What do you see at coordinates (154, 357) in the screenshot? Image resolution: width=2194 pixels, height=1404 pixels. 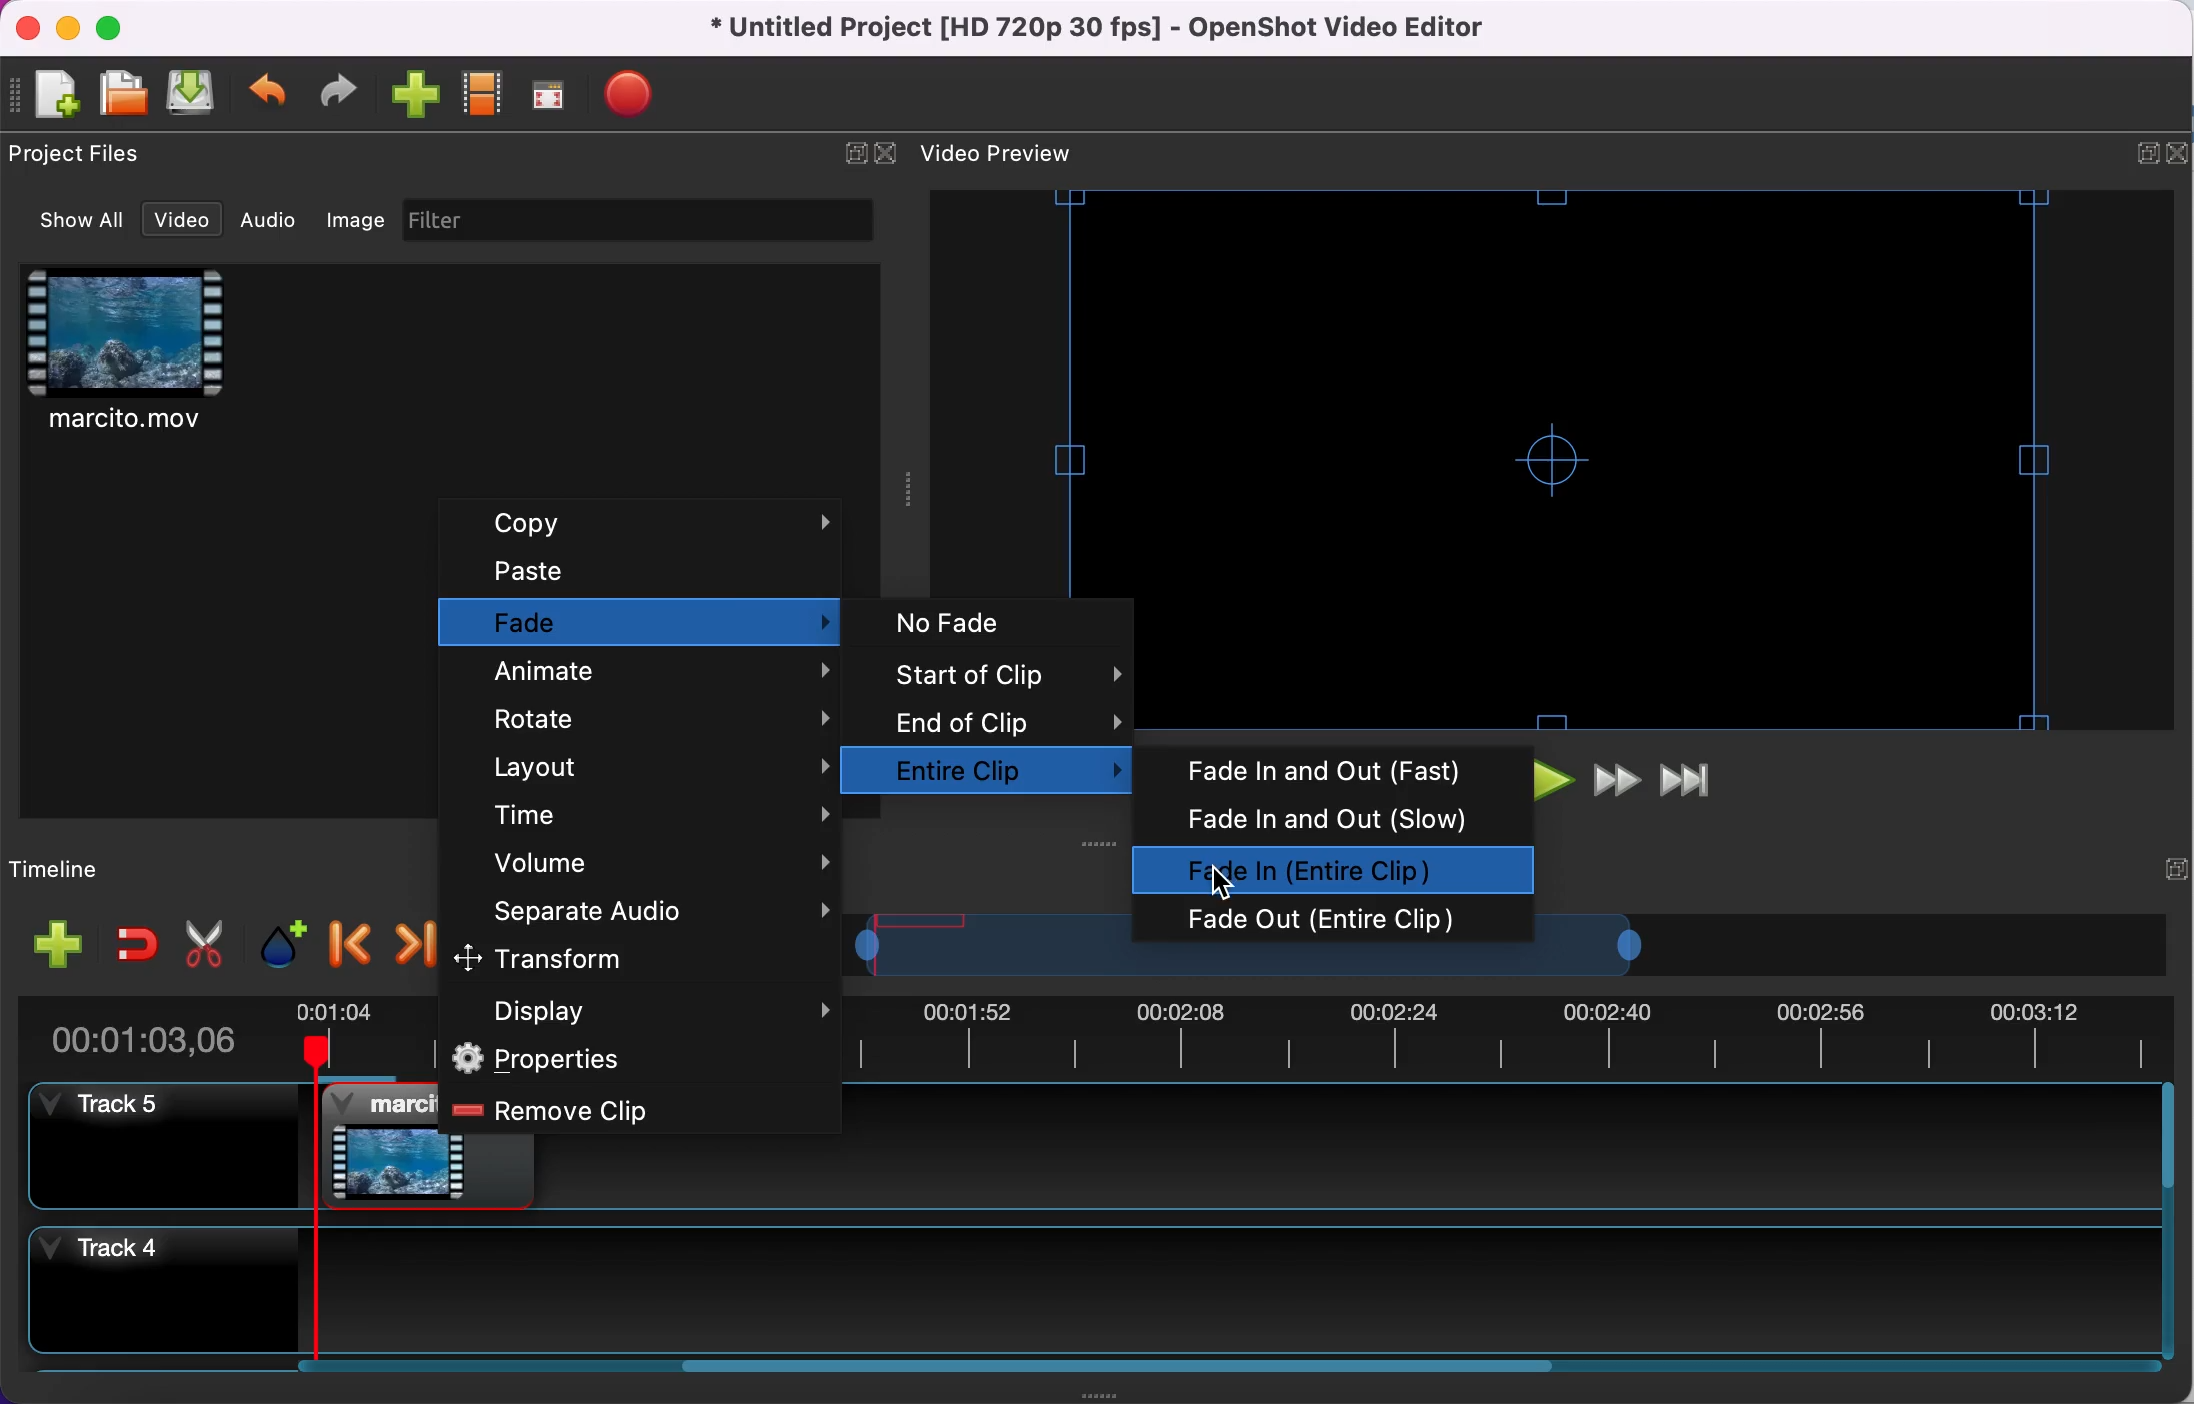 I see `clip` at bounding box center [154, 357].